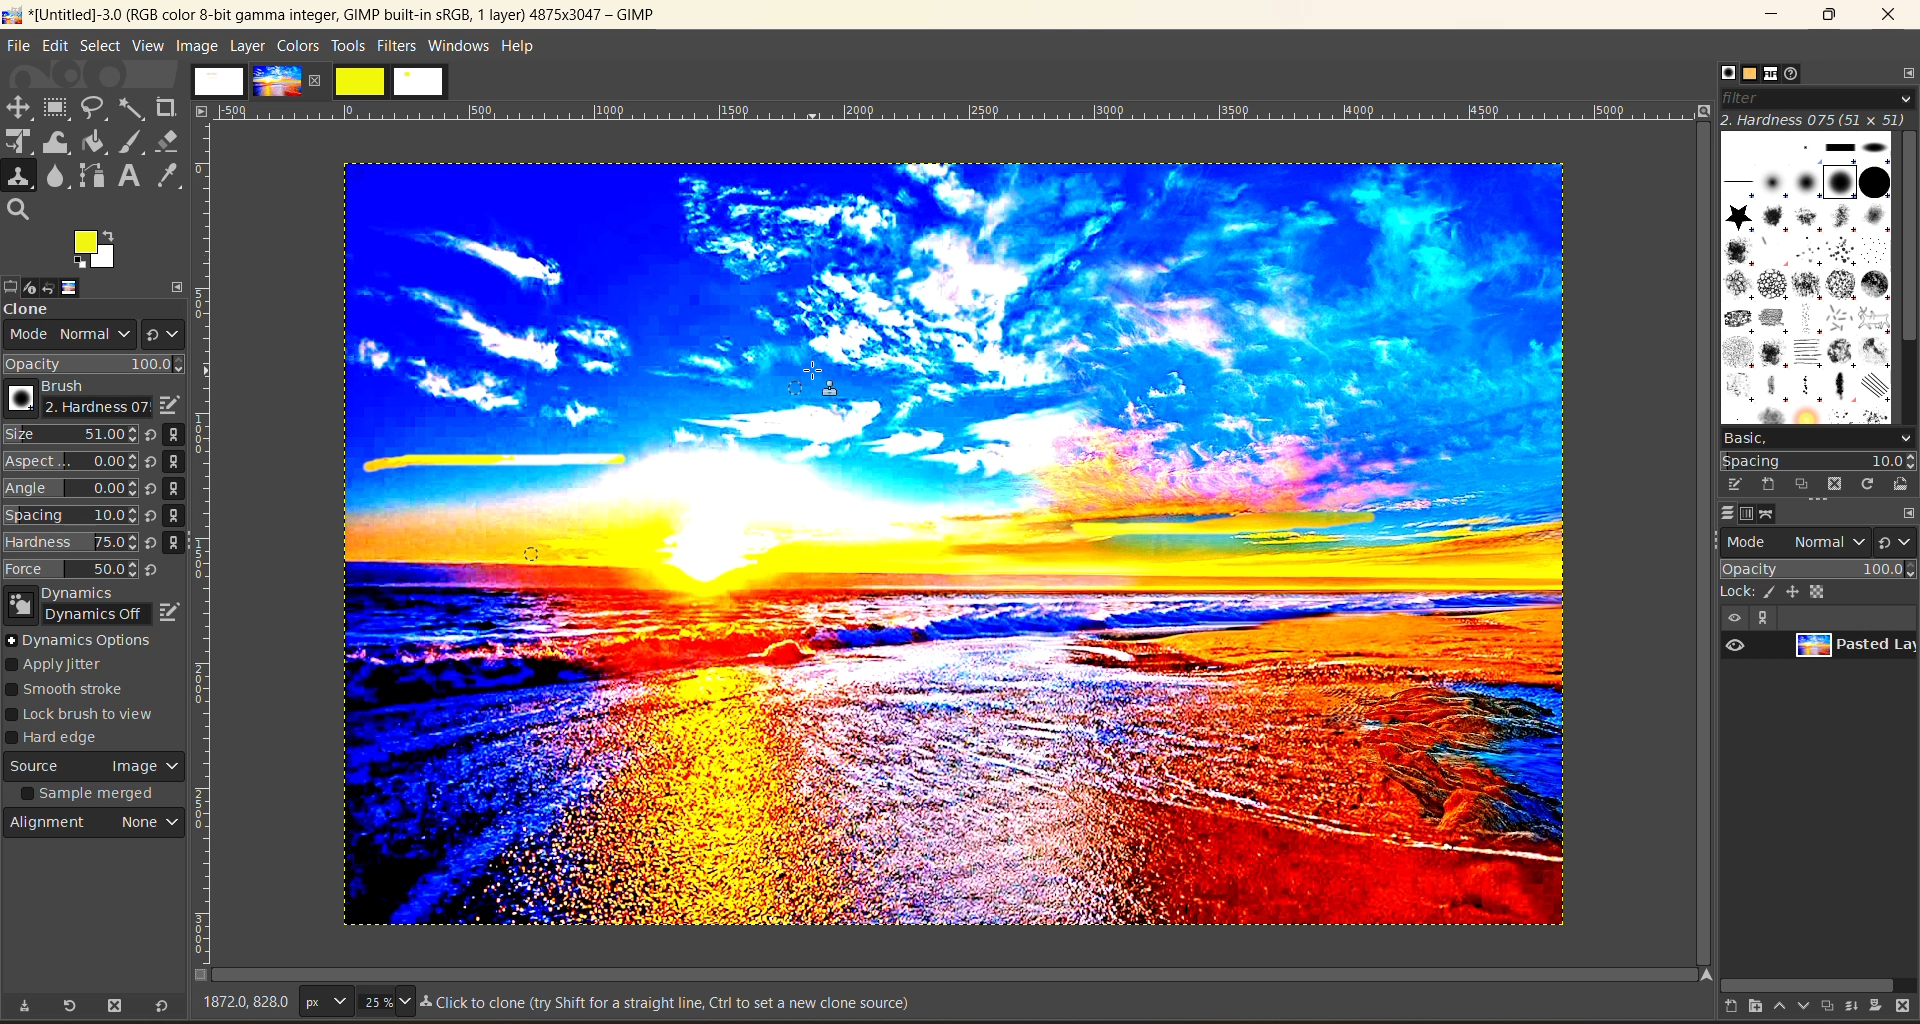 Image resolution: width=1920 pixels, height=1024 pixels. Describe the element at coordinates (1702, 974) in the screenshot. I see `` at that location.